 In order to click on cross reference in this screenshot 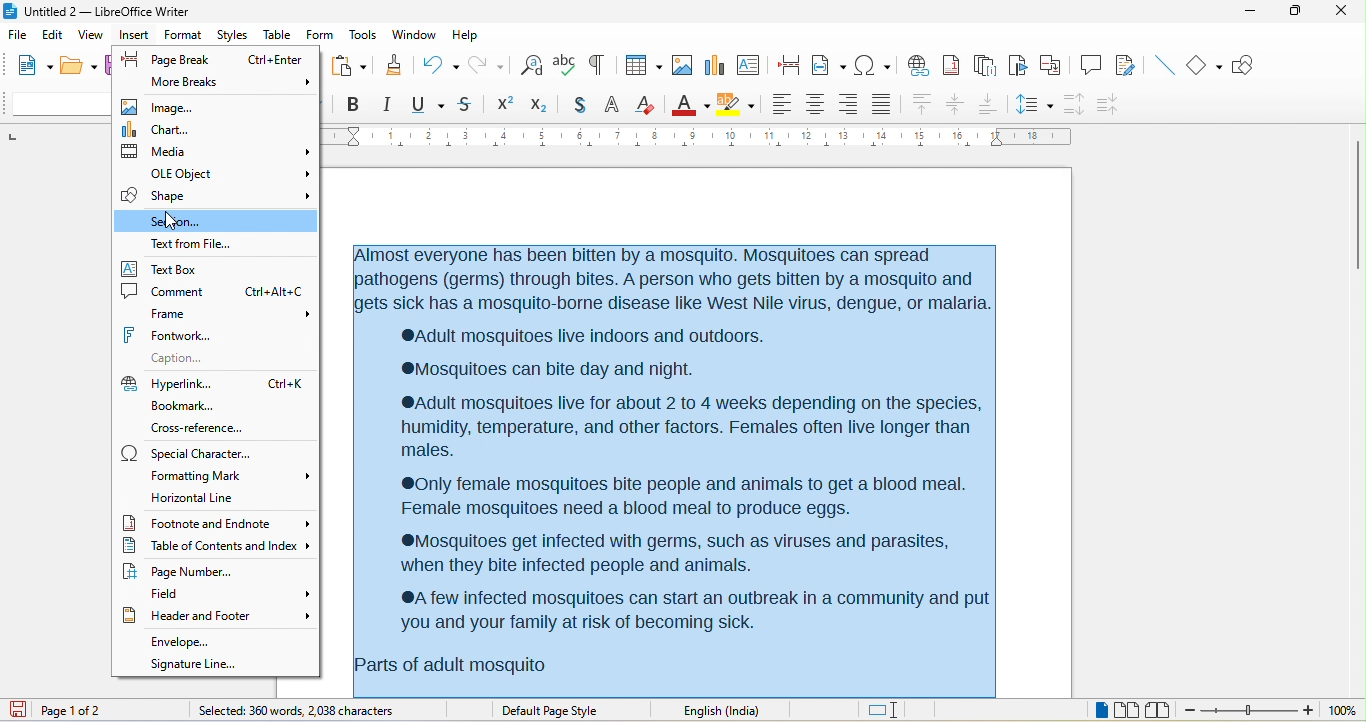, I will do `click(1051, 65)`.